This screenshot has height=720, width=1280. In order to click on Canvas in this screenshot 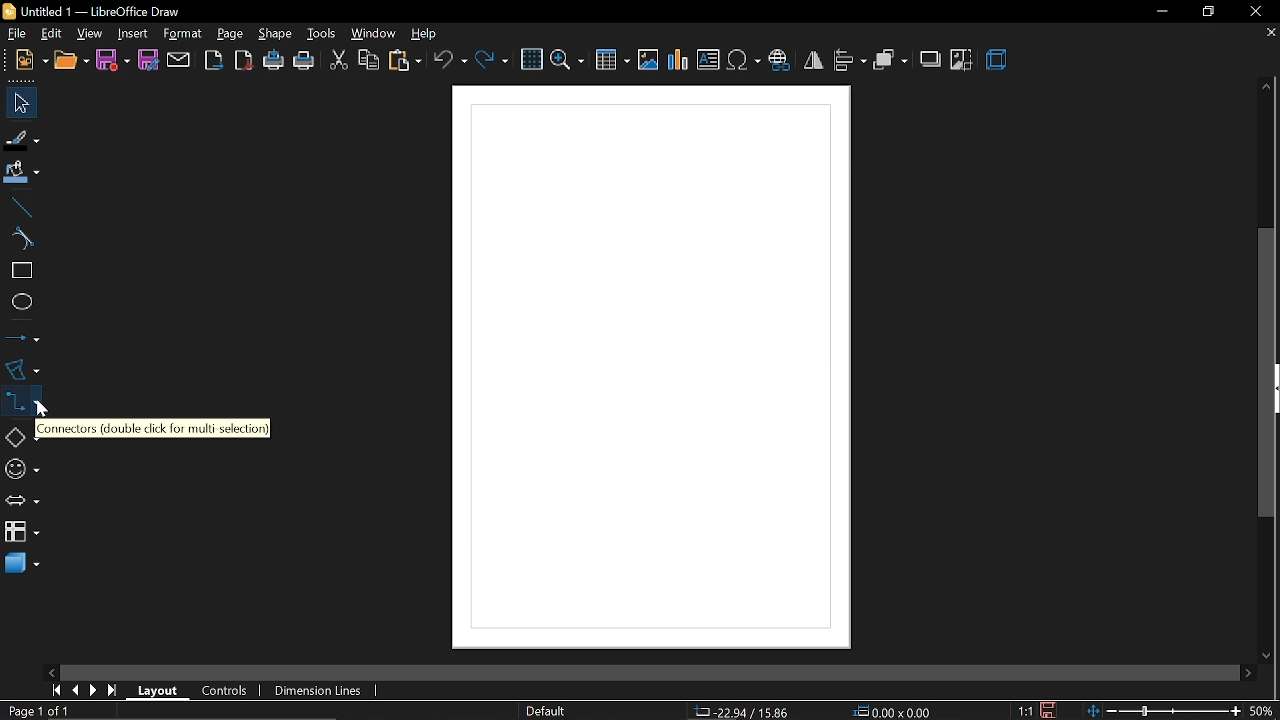, I will do `click(654, 368)`.